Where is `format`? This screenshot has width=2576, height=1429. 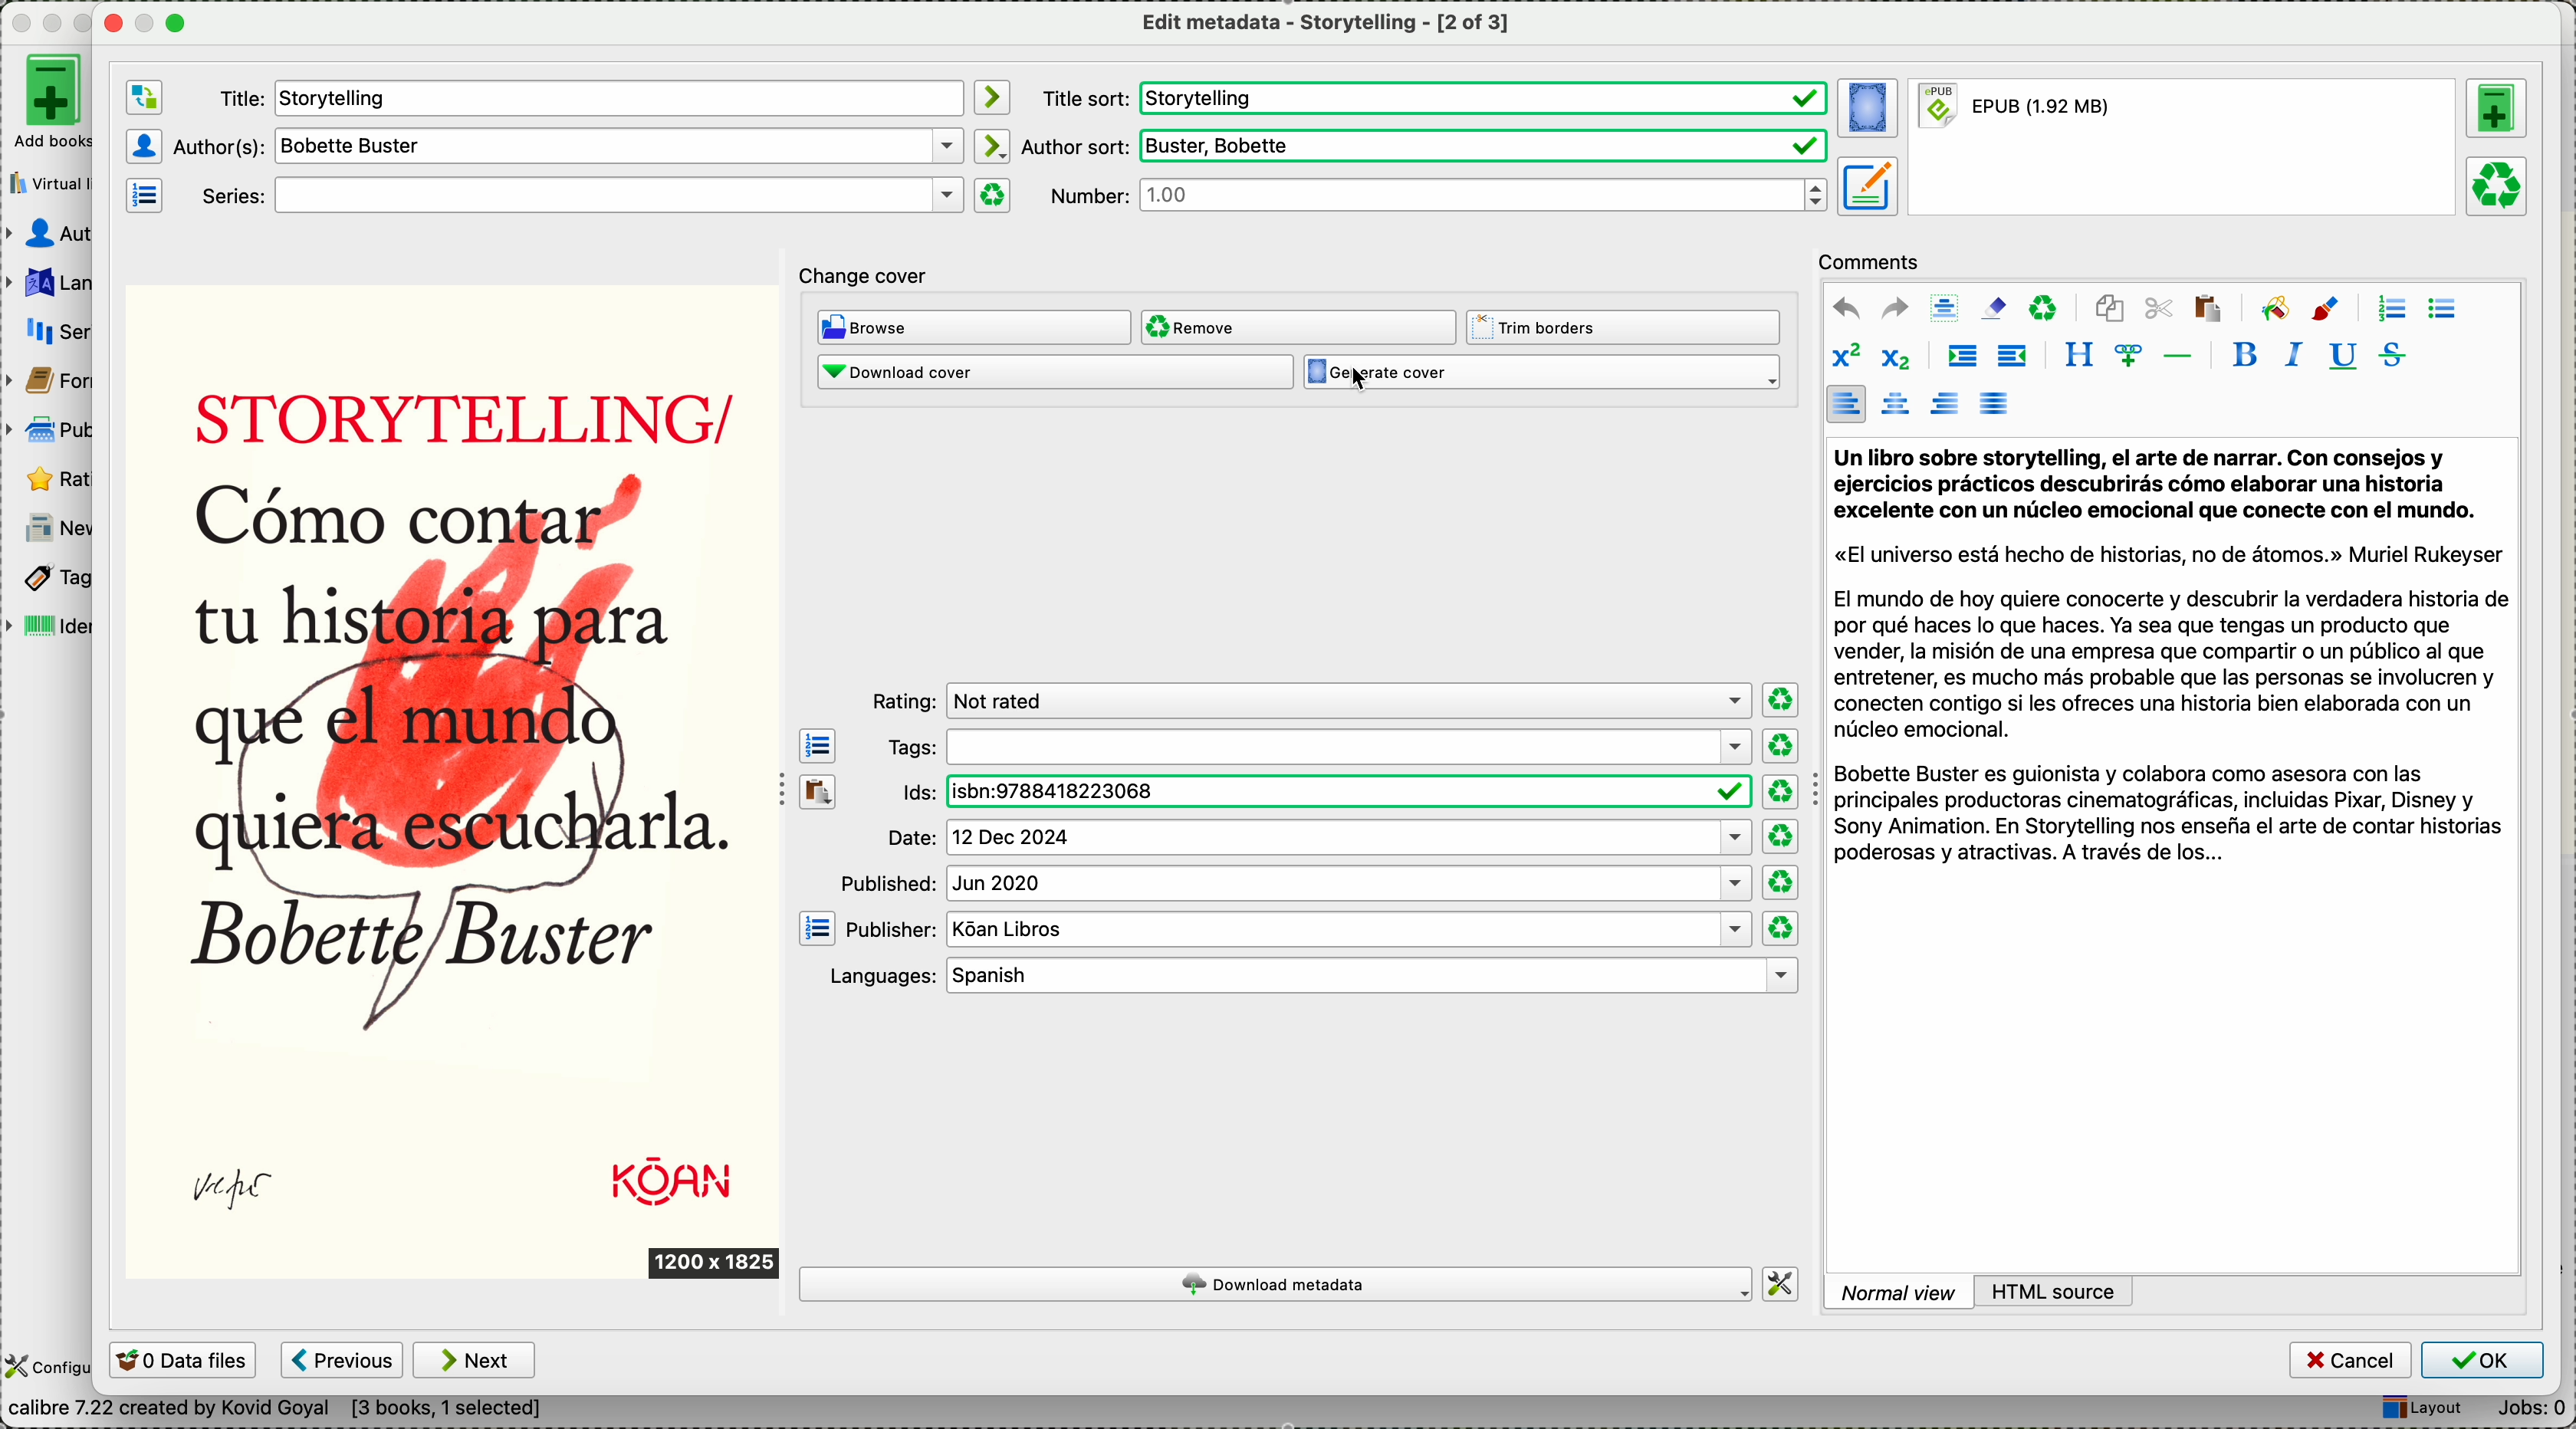
format is located at coordinates (2181, 149).